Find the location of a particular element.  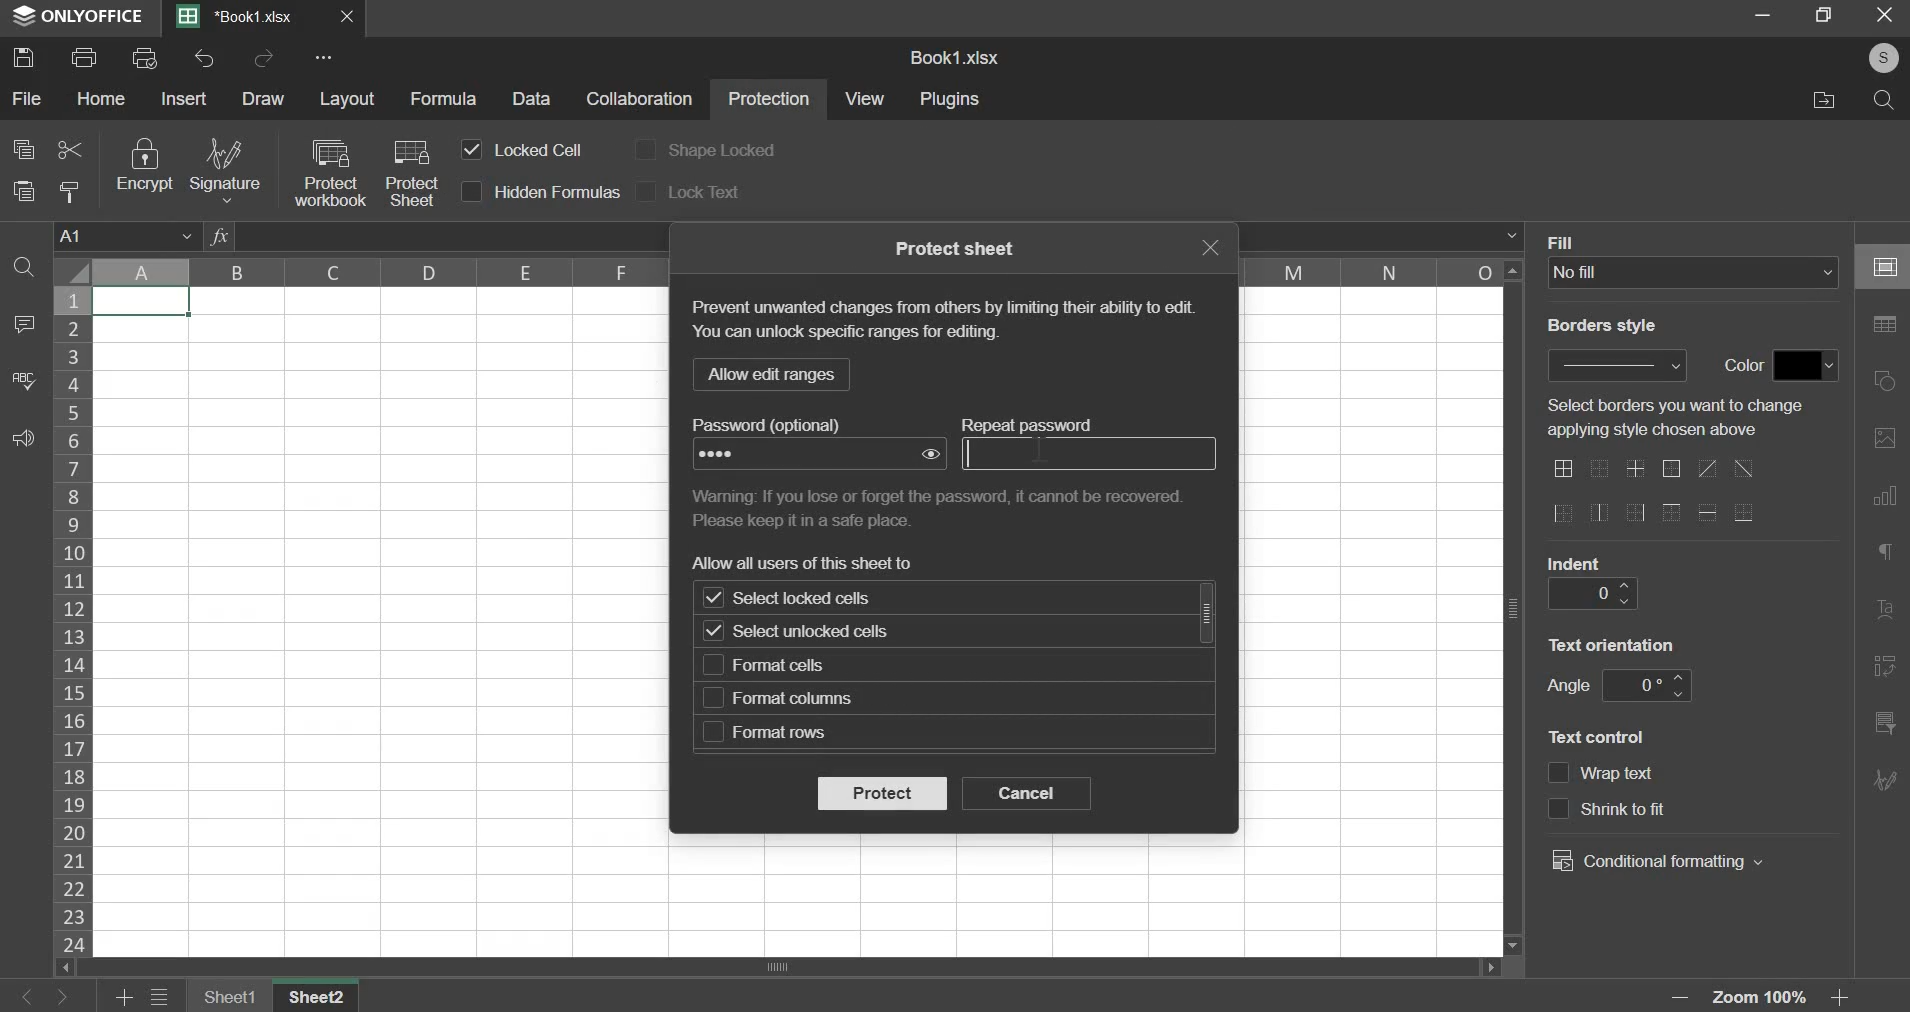

data is located at coordinates (534, 99).